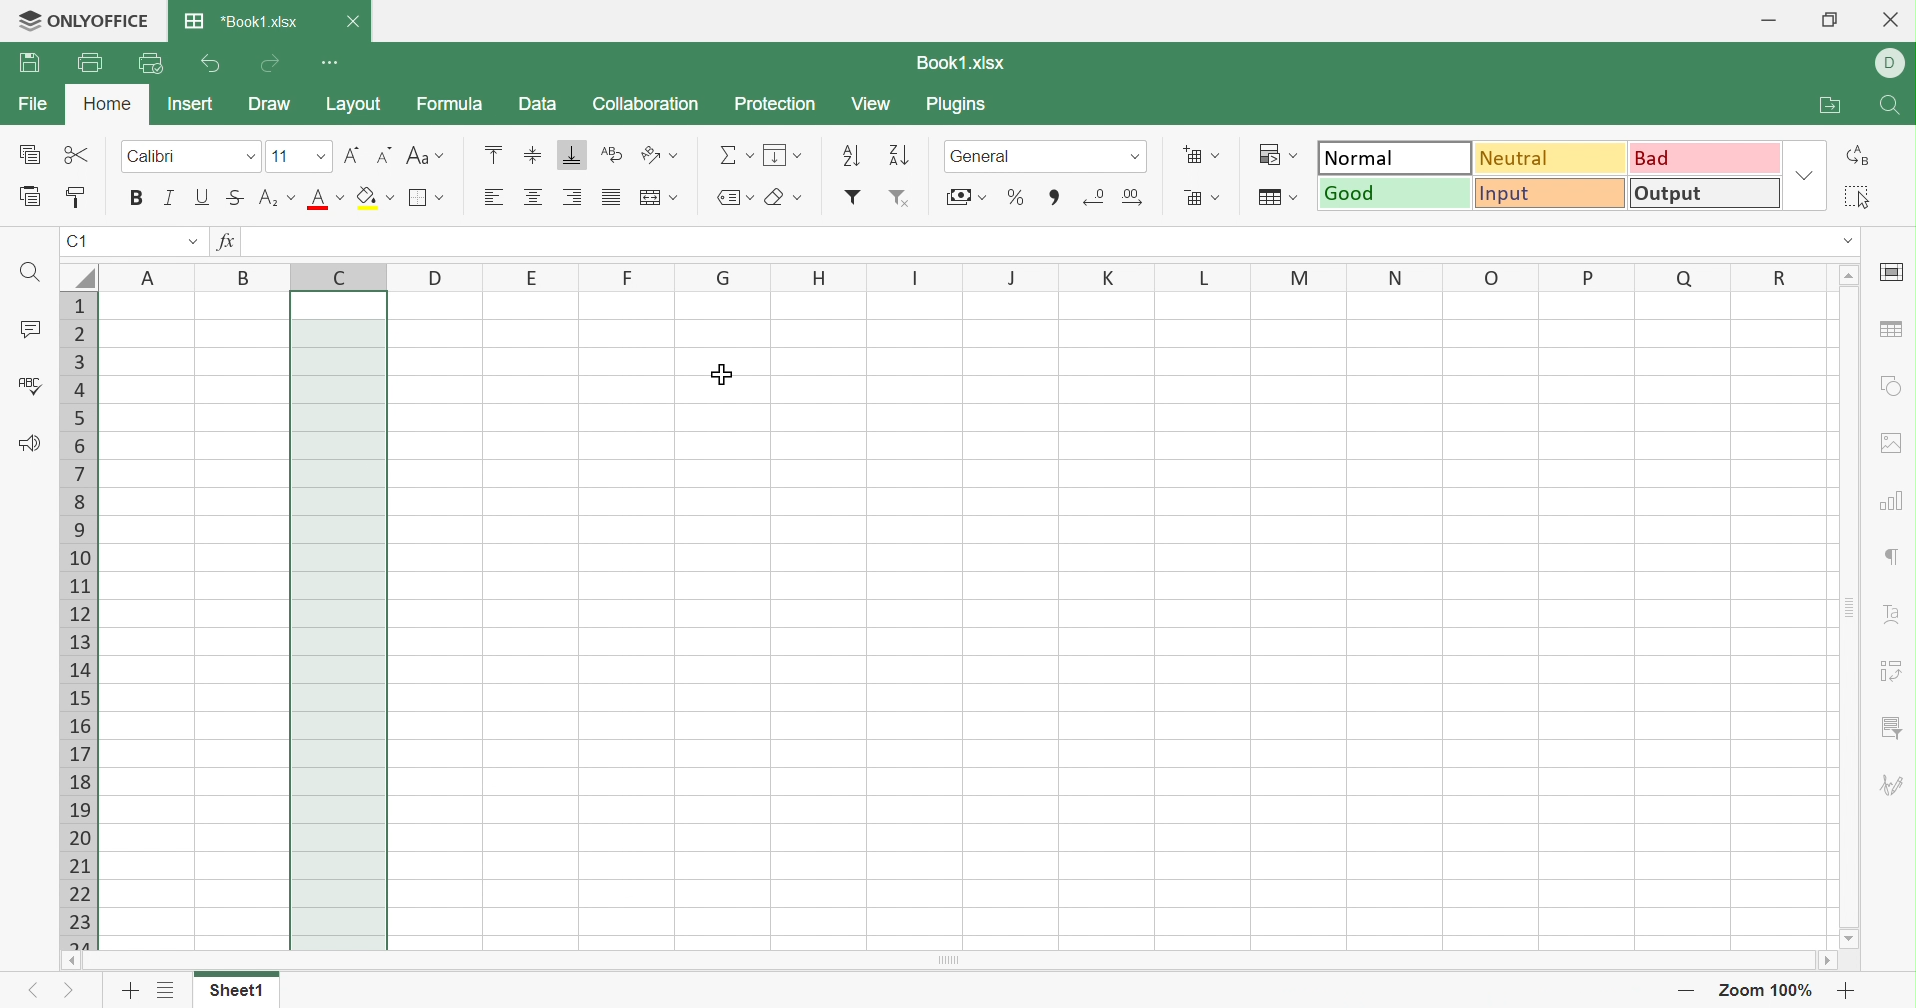 This screenshot has height=1008, width=1916. What do you see at coordinates (1890, 670) in the screenshot?
I see `Pivot Table settings` at bounding box center [1890, 670].